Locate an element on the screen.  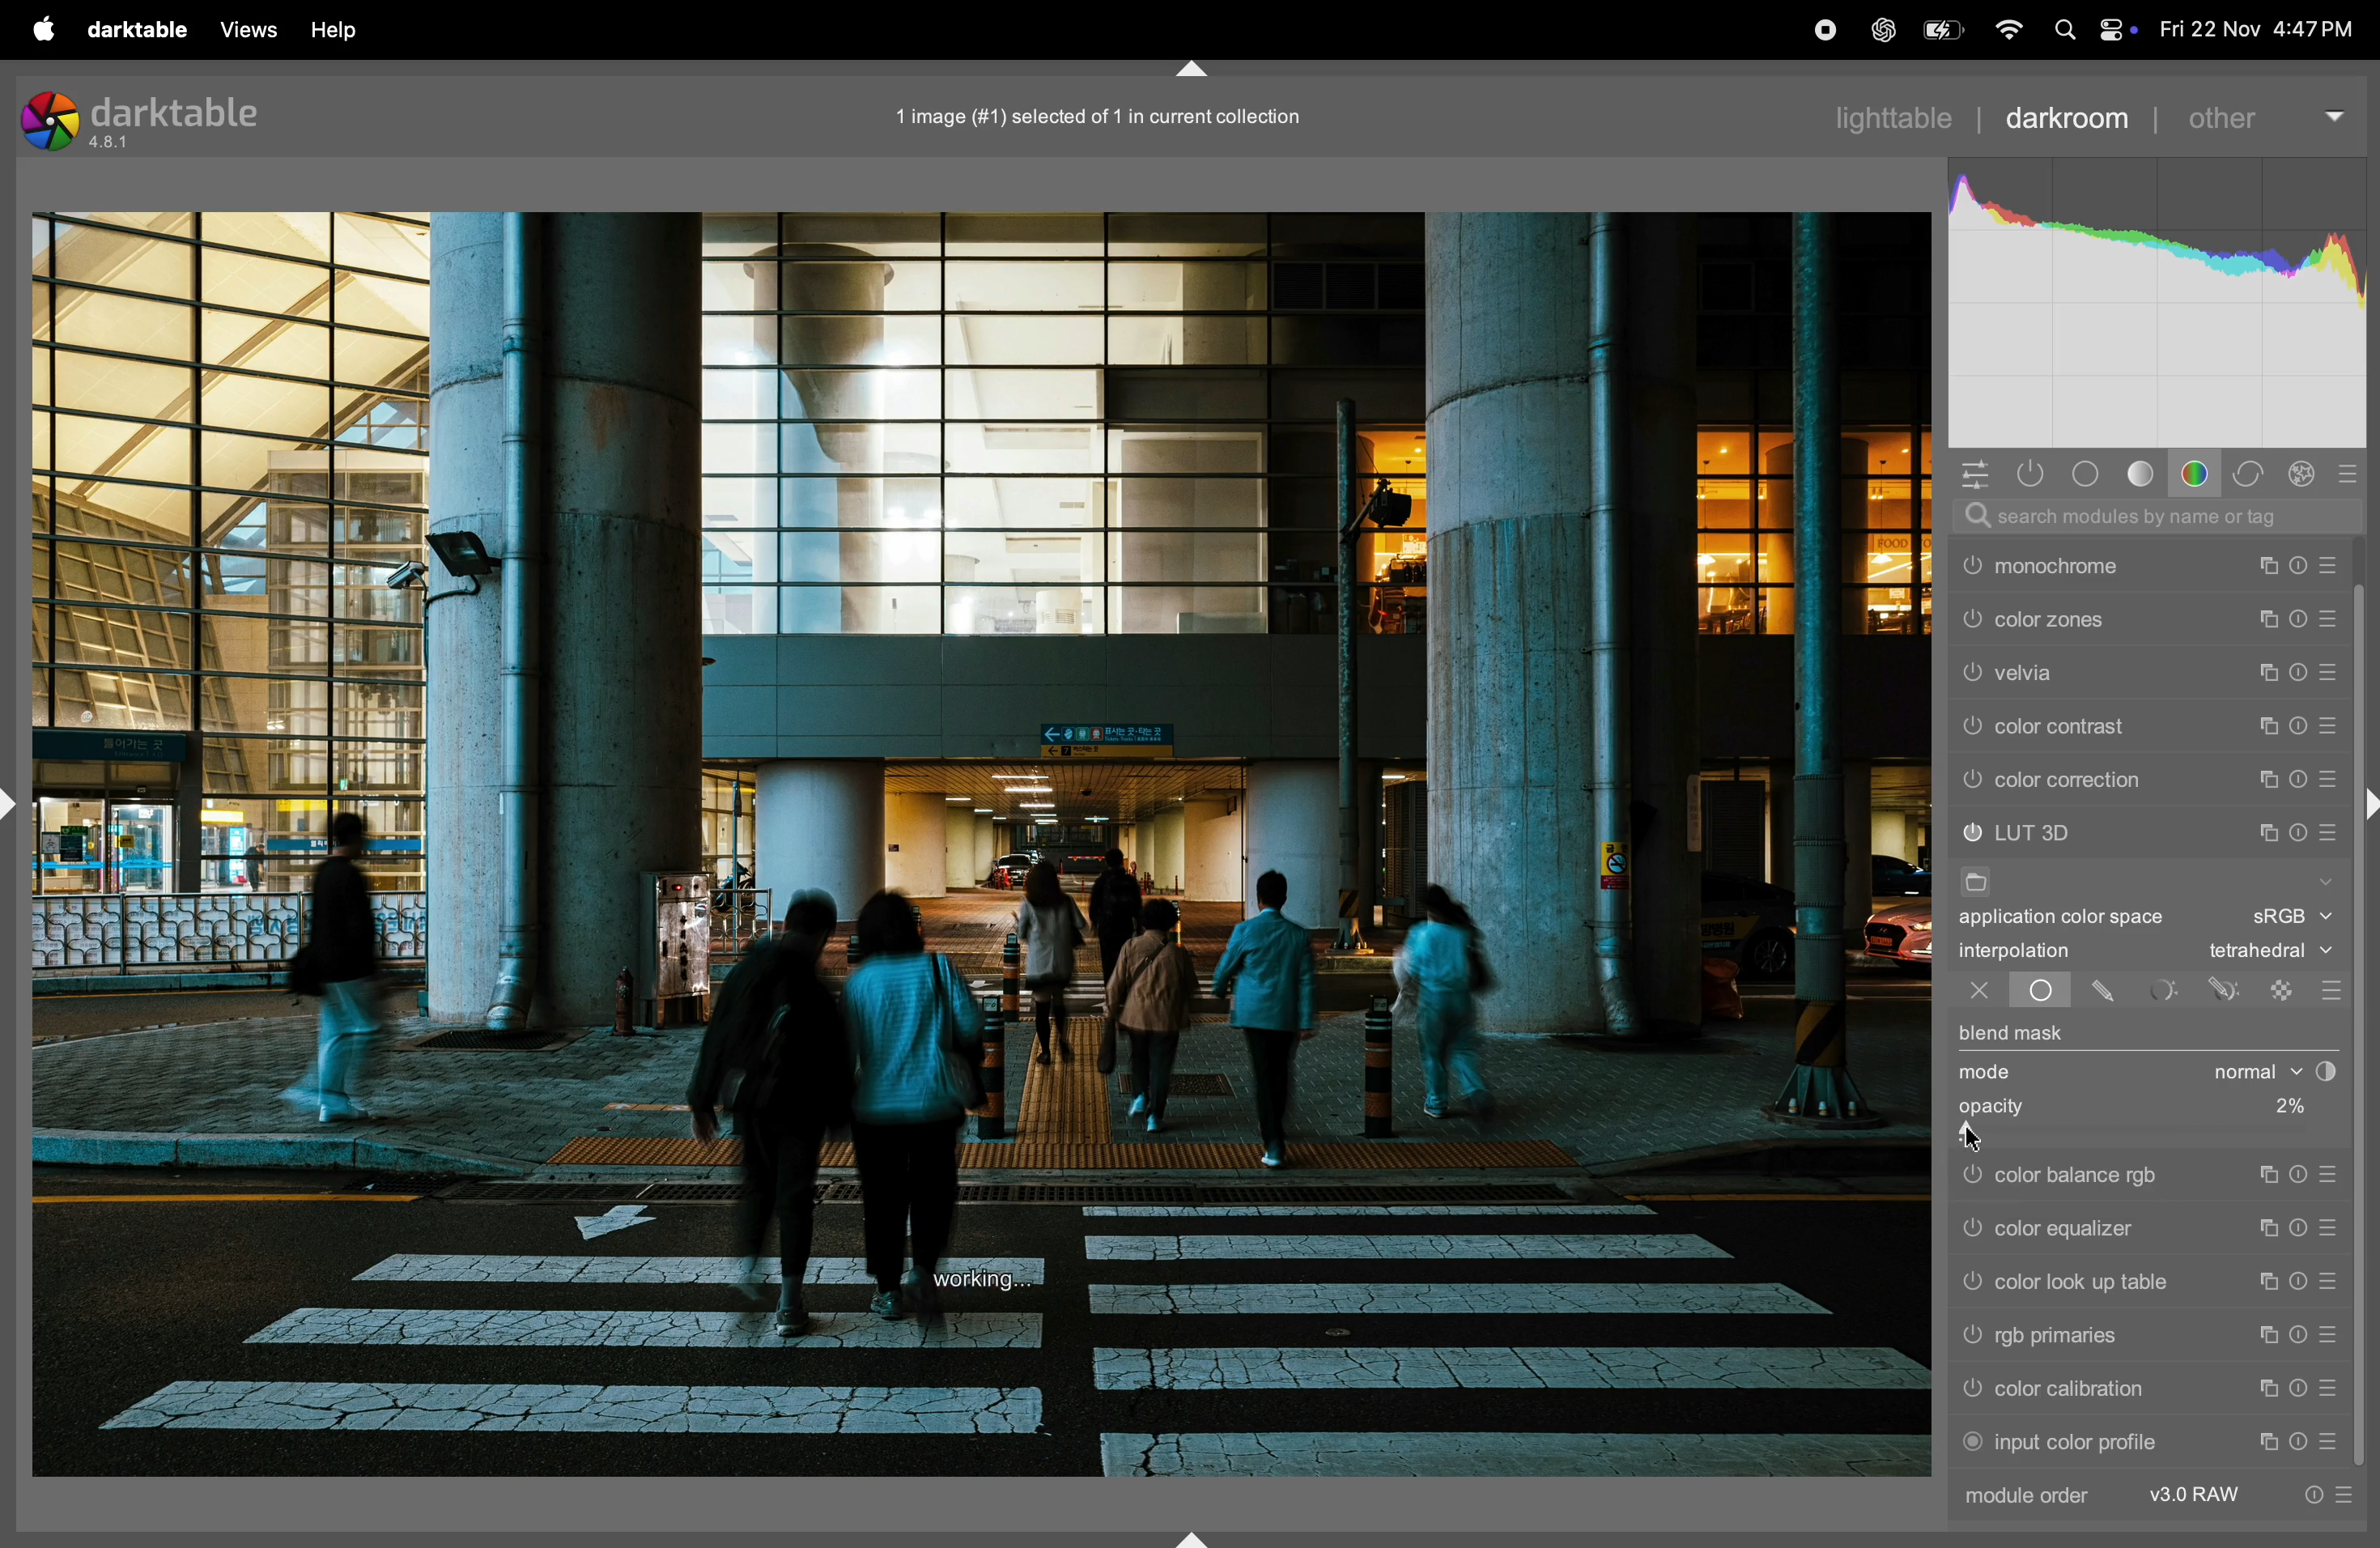
effect is located at coordinates (2305, 474).